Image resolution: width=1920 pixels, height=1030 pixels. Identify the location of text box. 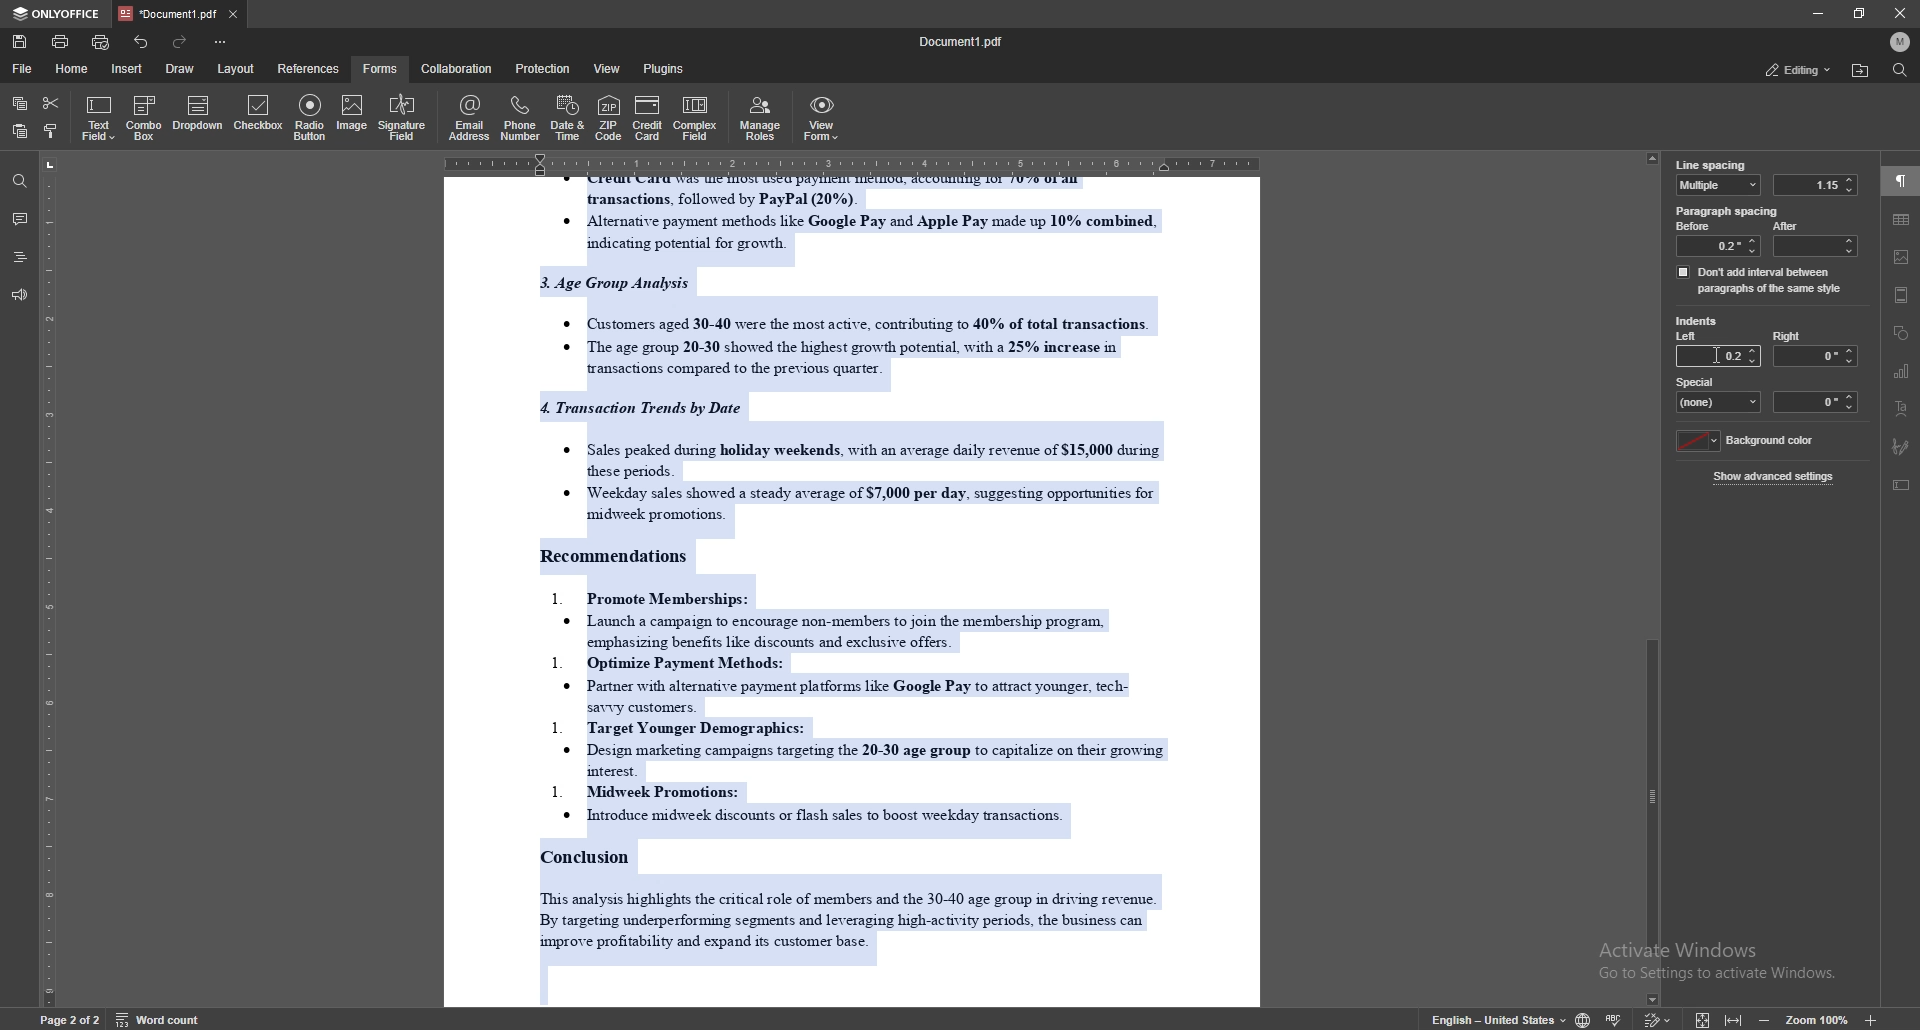
(1903, 485).